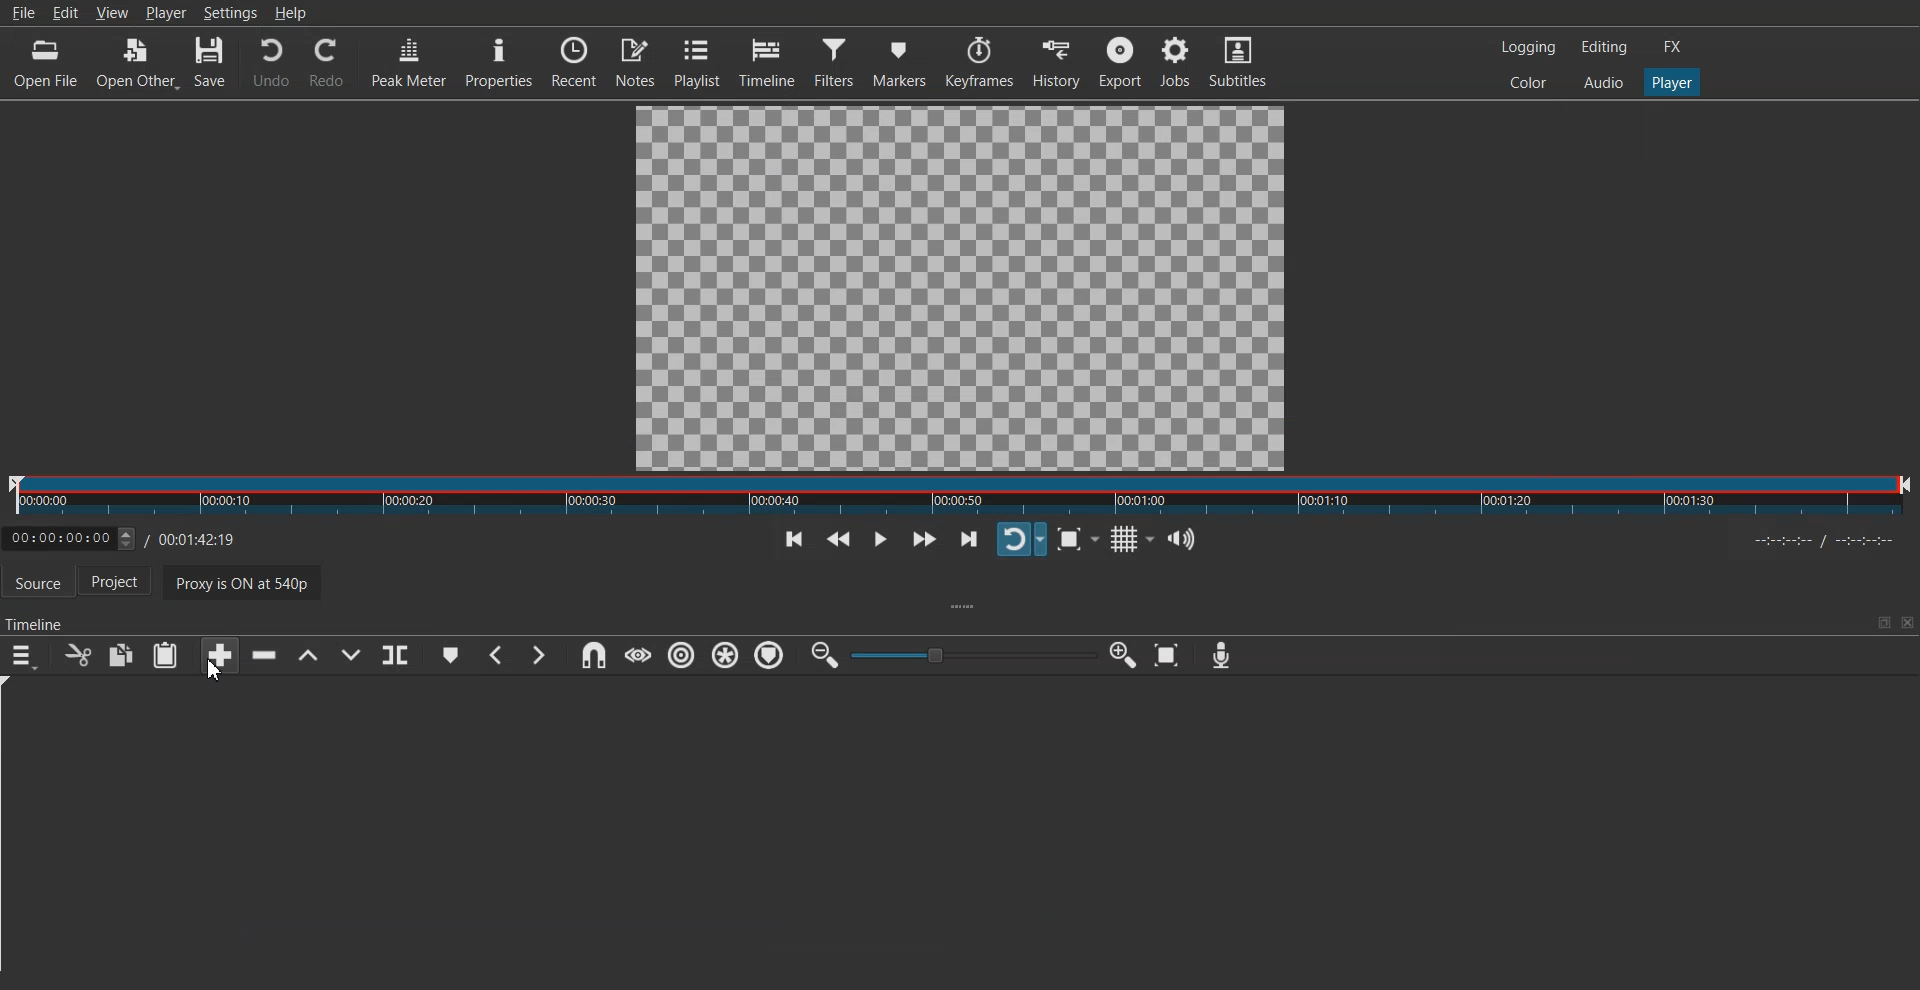  Describe the element at coordinates (593, 656) in the screenshot. I see `Snap` at that location.